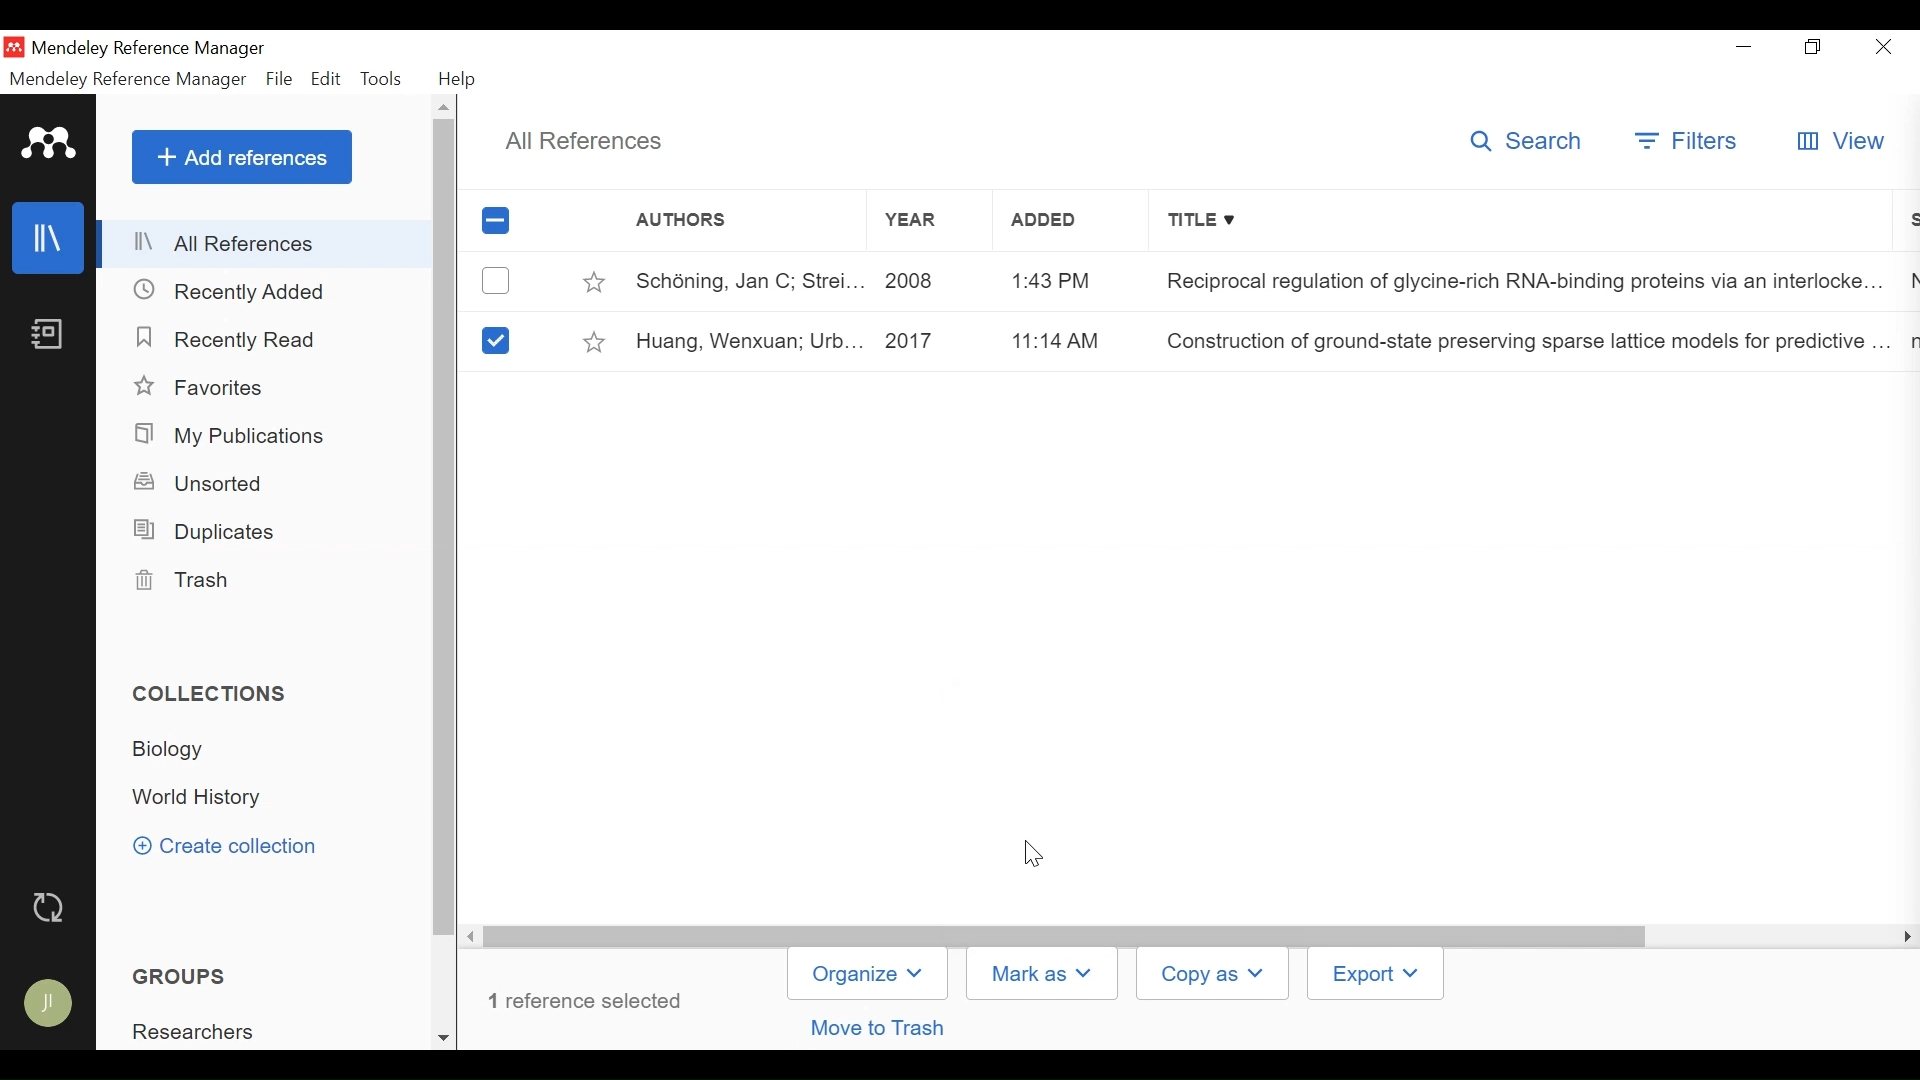  What do you see at coordinates (238, 437) in the screenshot?
I see `My Publications` at bounding box center [238, 437].